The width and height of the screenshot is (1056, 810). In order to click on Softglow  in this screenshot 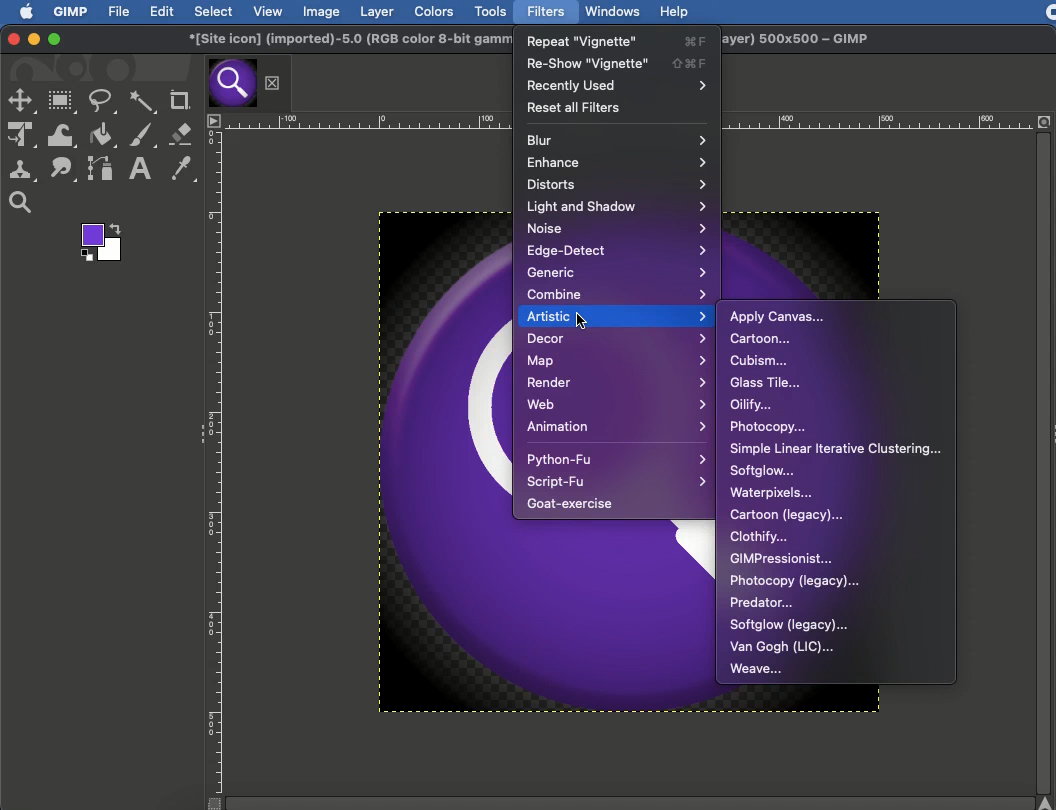, I will do `click(789, 625)`.